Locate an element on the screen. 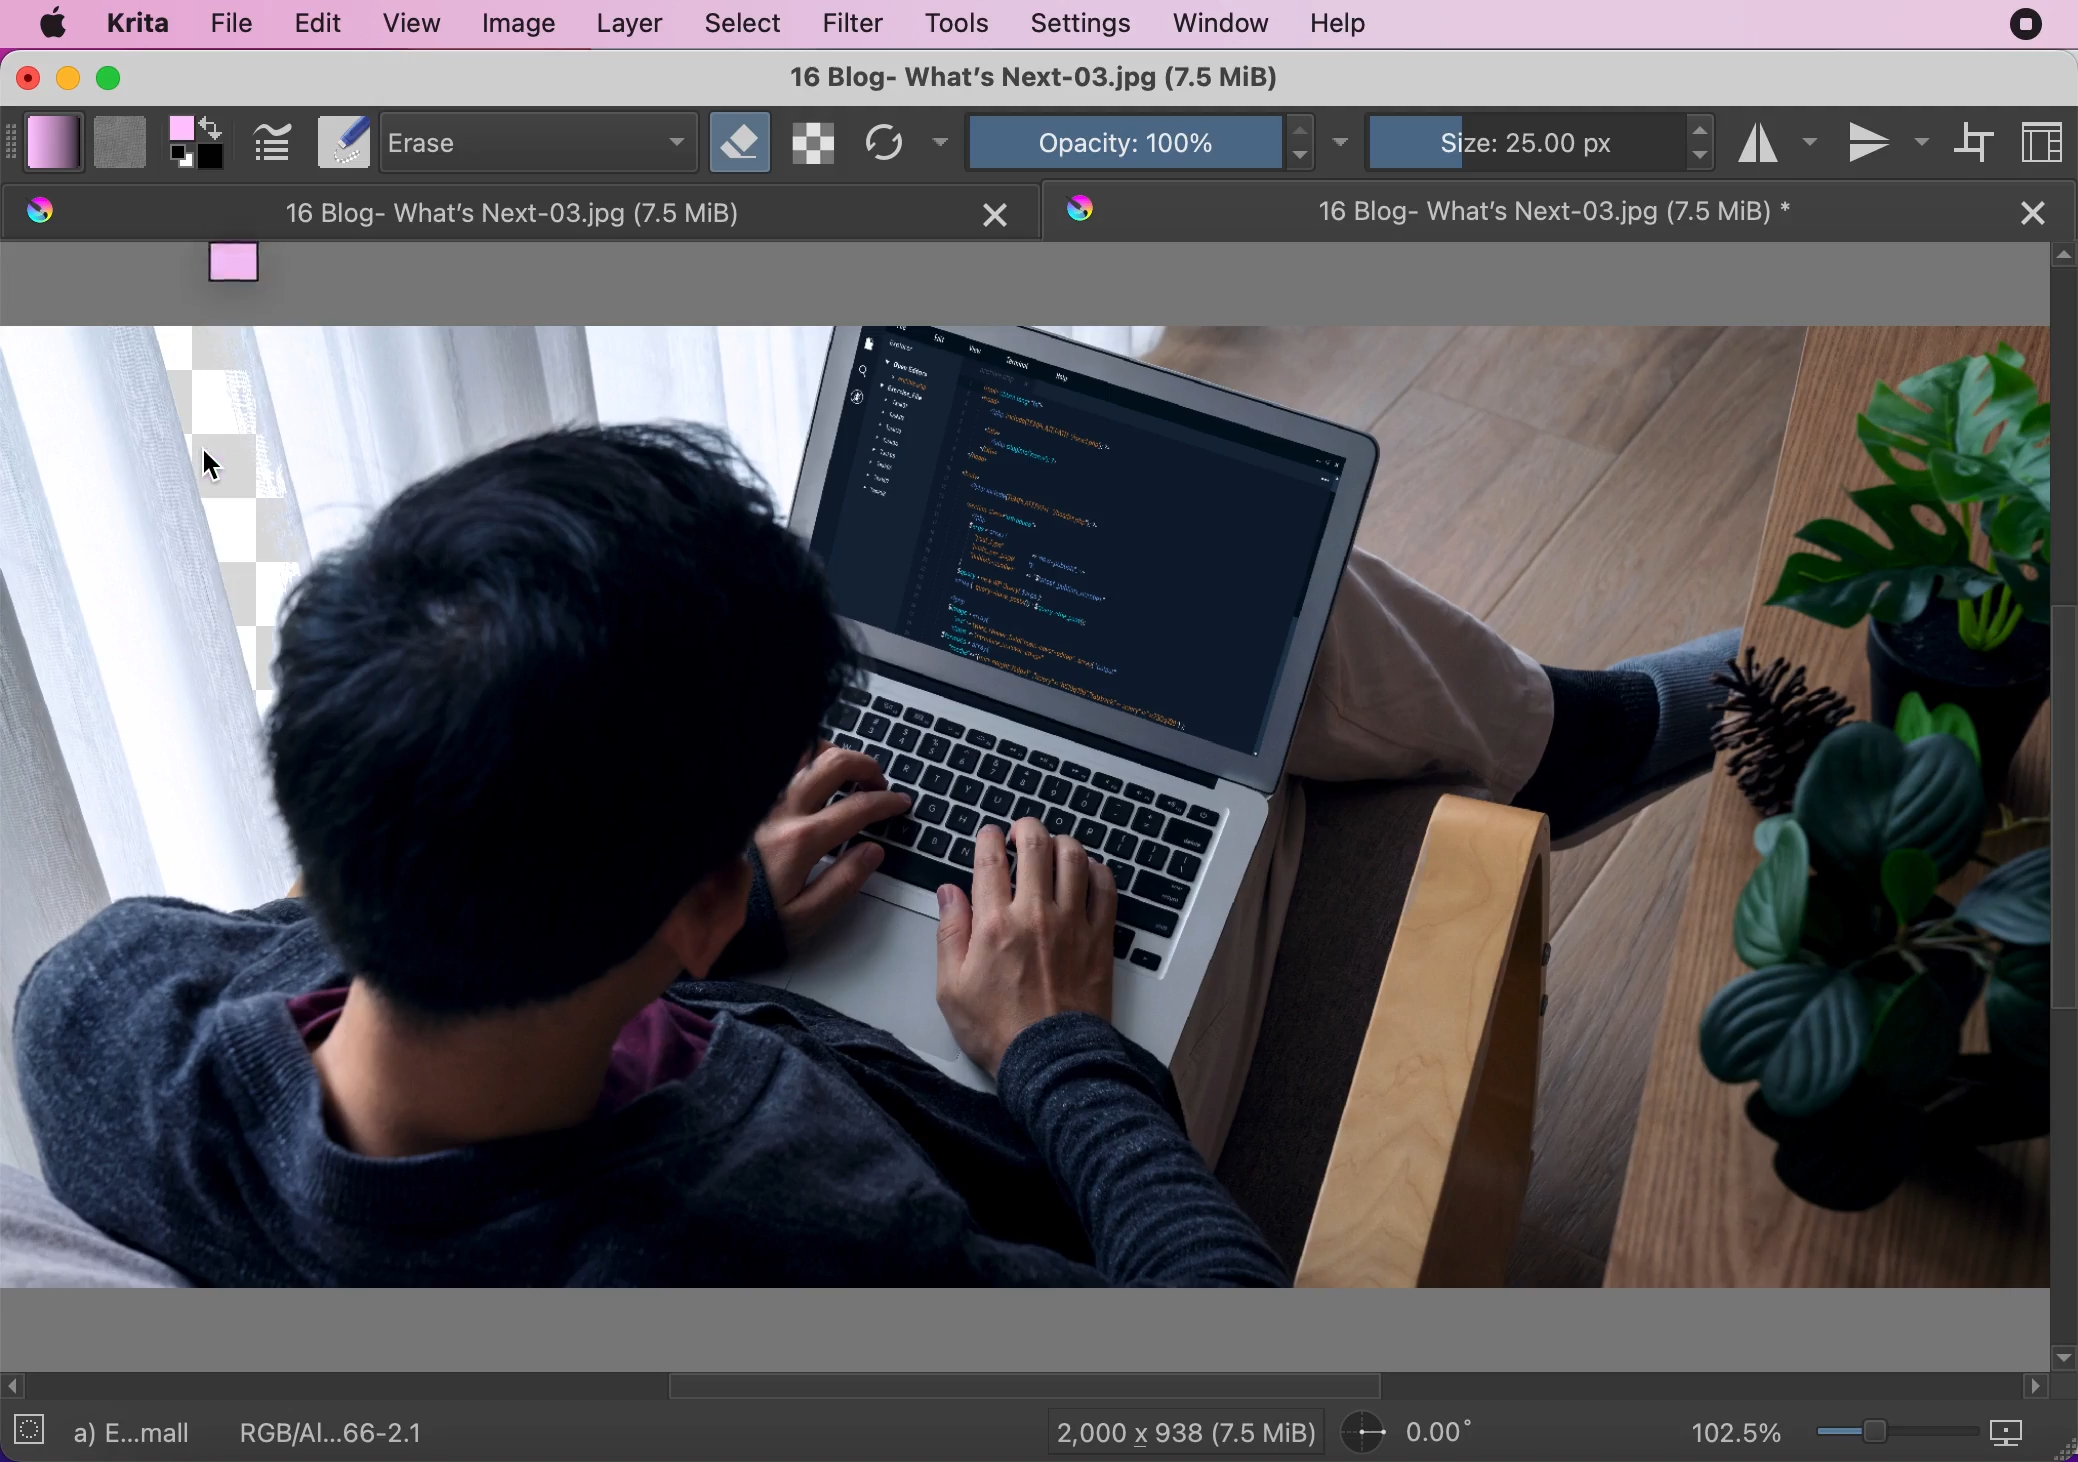 Image resolution: width=2078 pixels, height=1462 pixels. 102.5 is located at coordinates (1736, 1435).